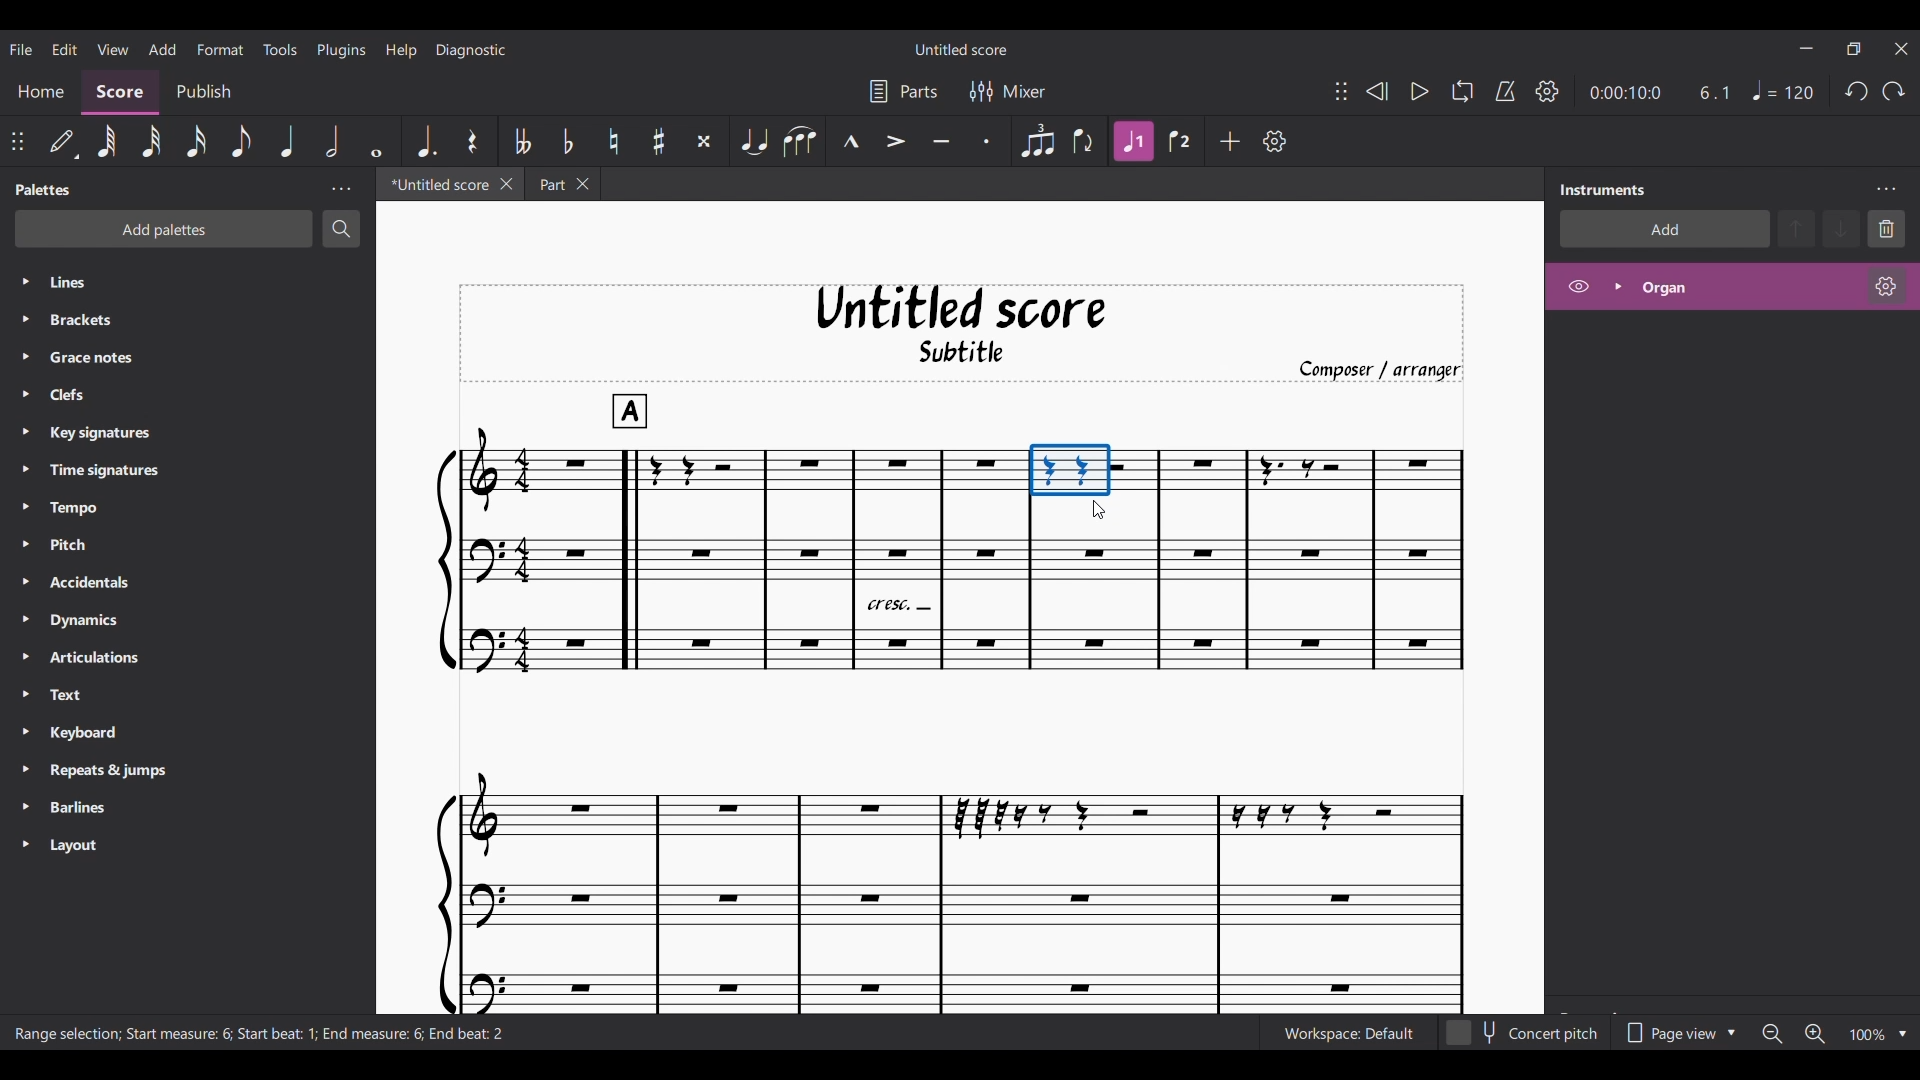  I want to click on Description of current selection by cursor changed, so click(263, 1033).